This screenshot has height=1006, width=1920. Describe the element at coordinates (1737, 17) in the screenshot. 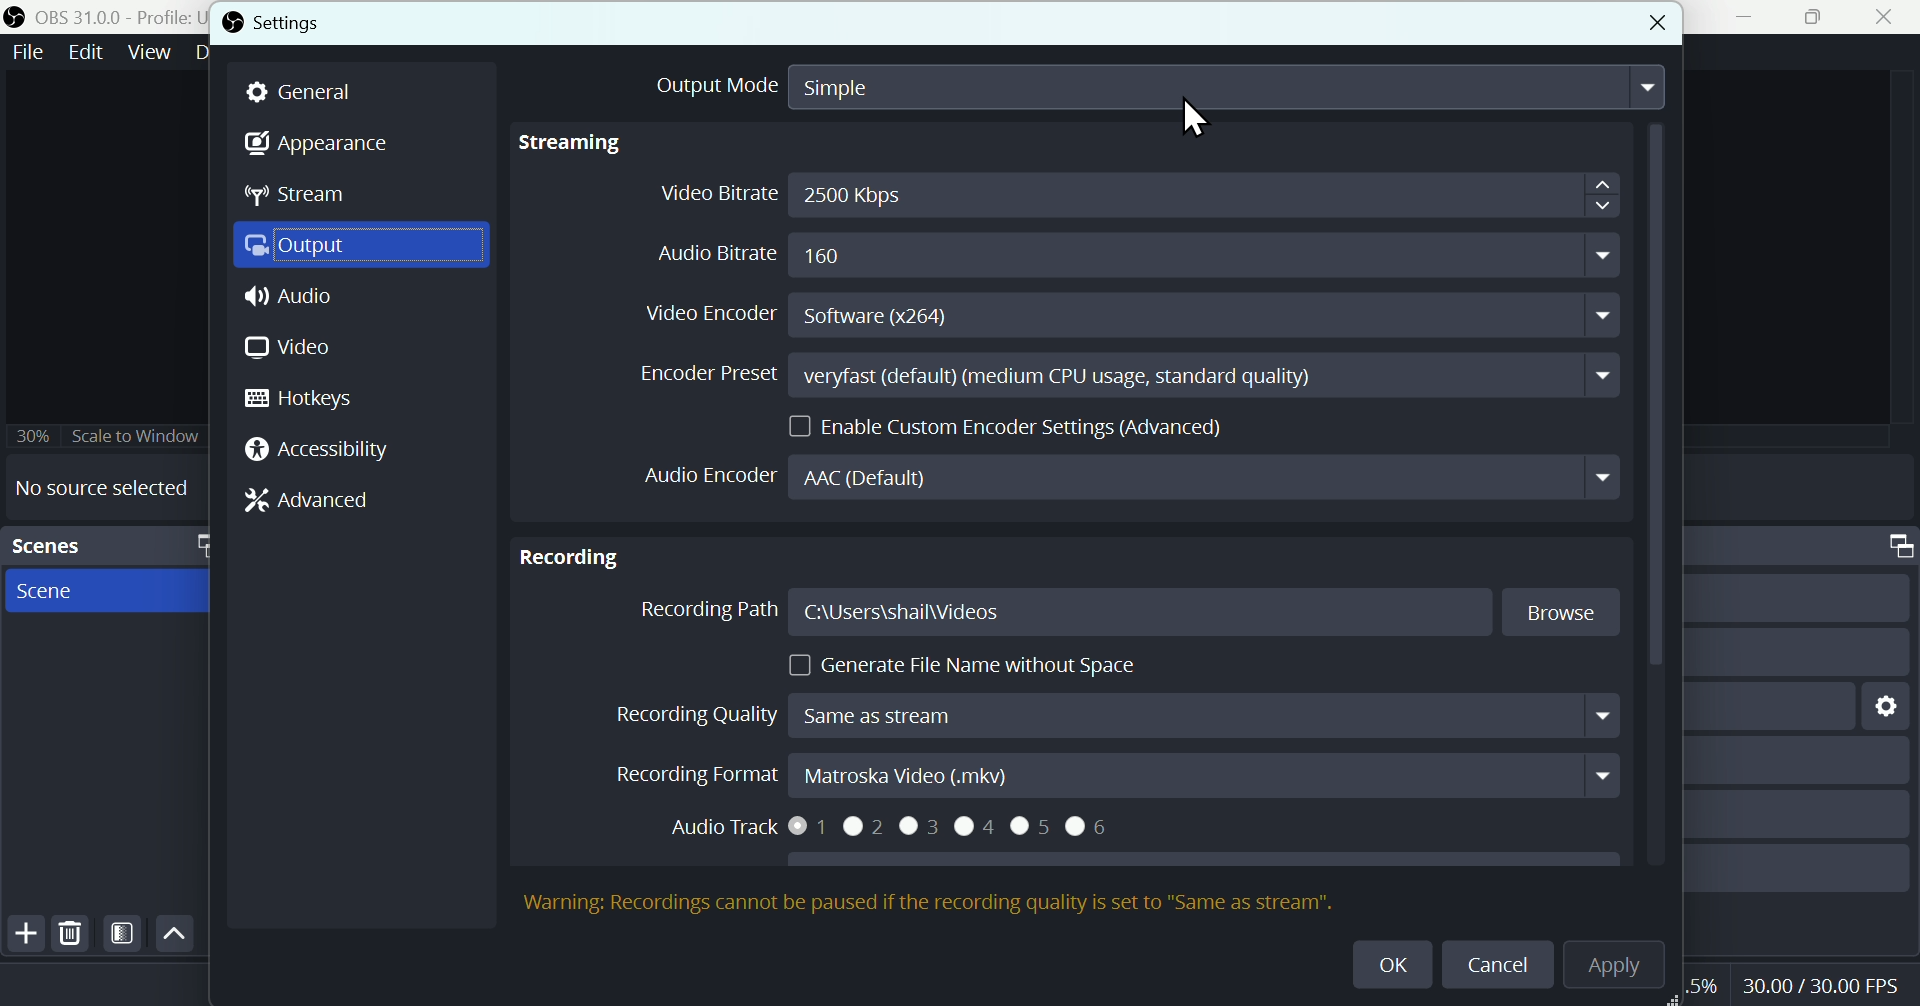

I see `minimise` at that location.